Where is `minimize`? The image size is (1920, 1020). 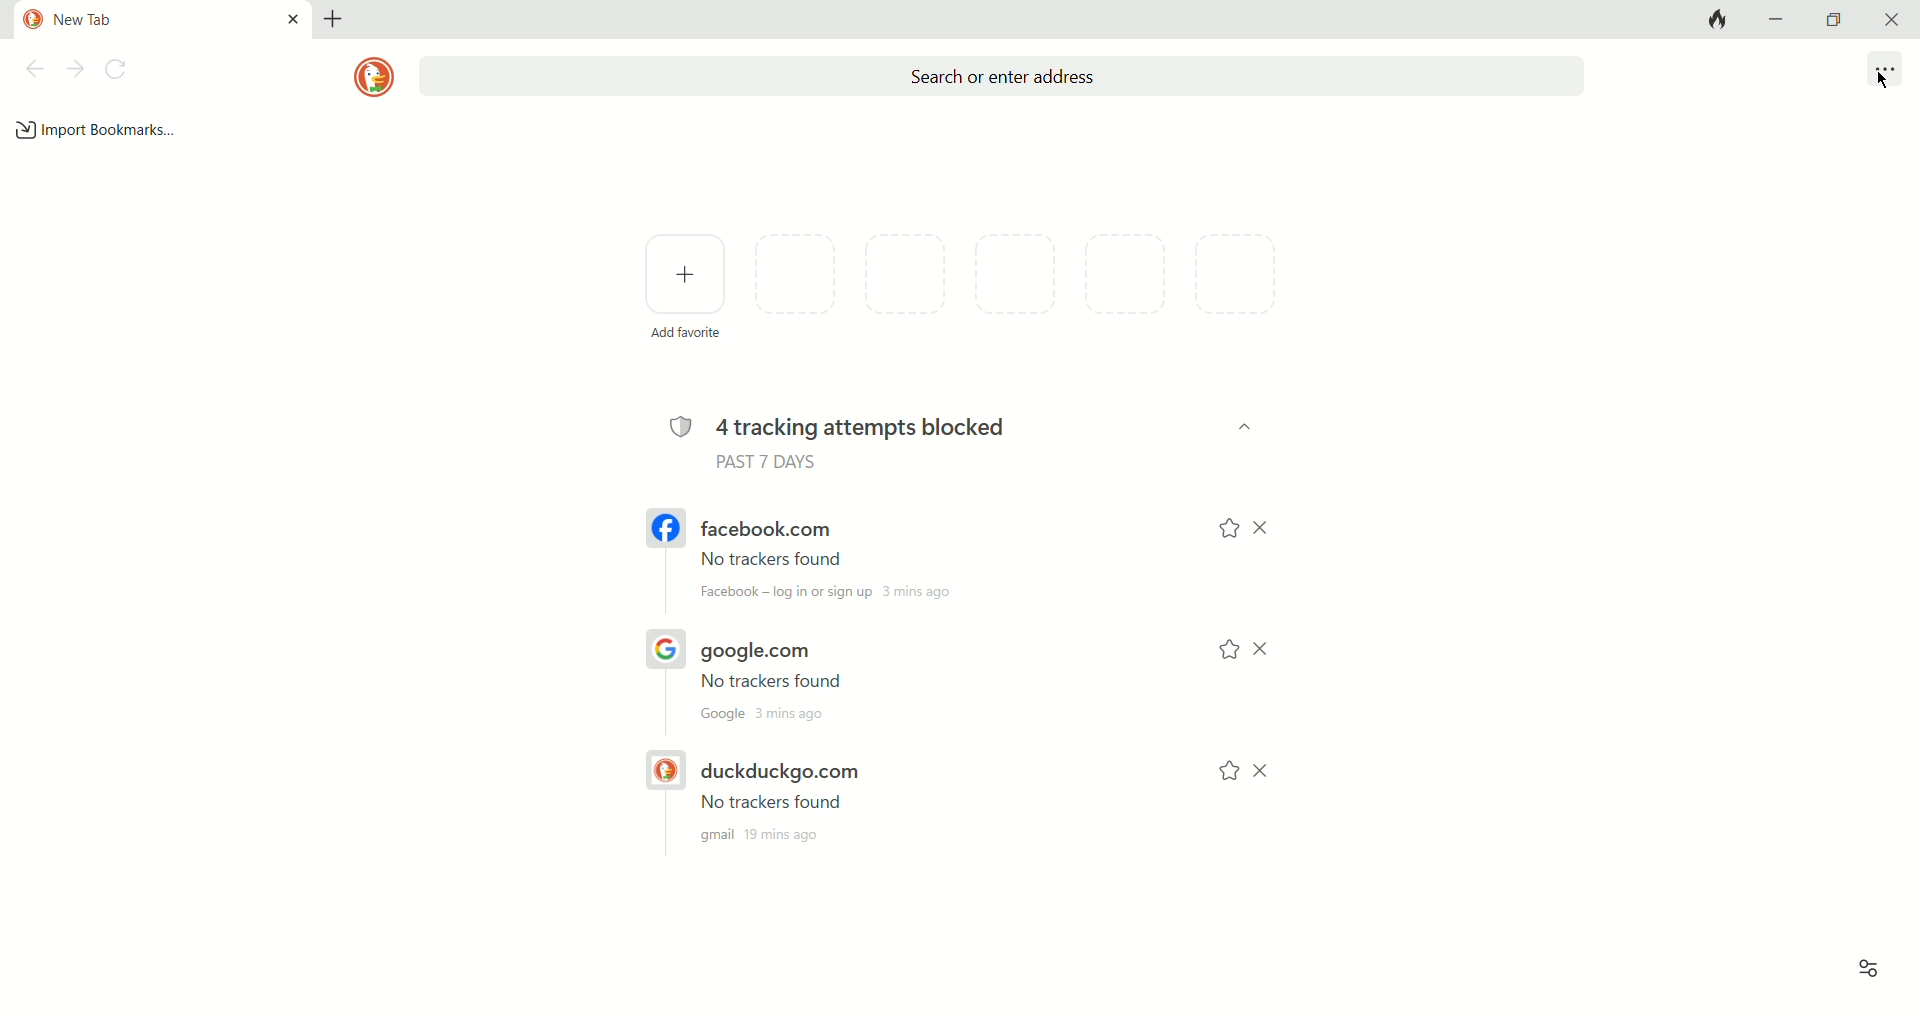 minimize is located at coordinates (1777, 20).